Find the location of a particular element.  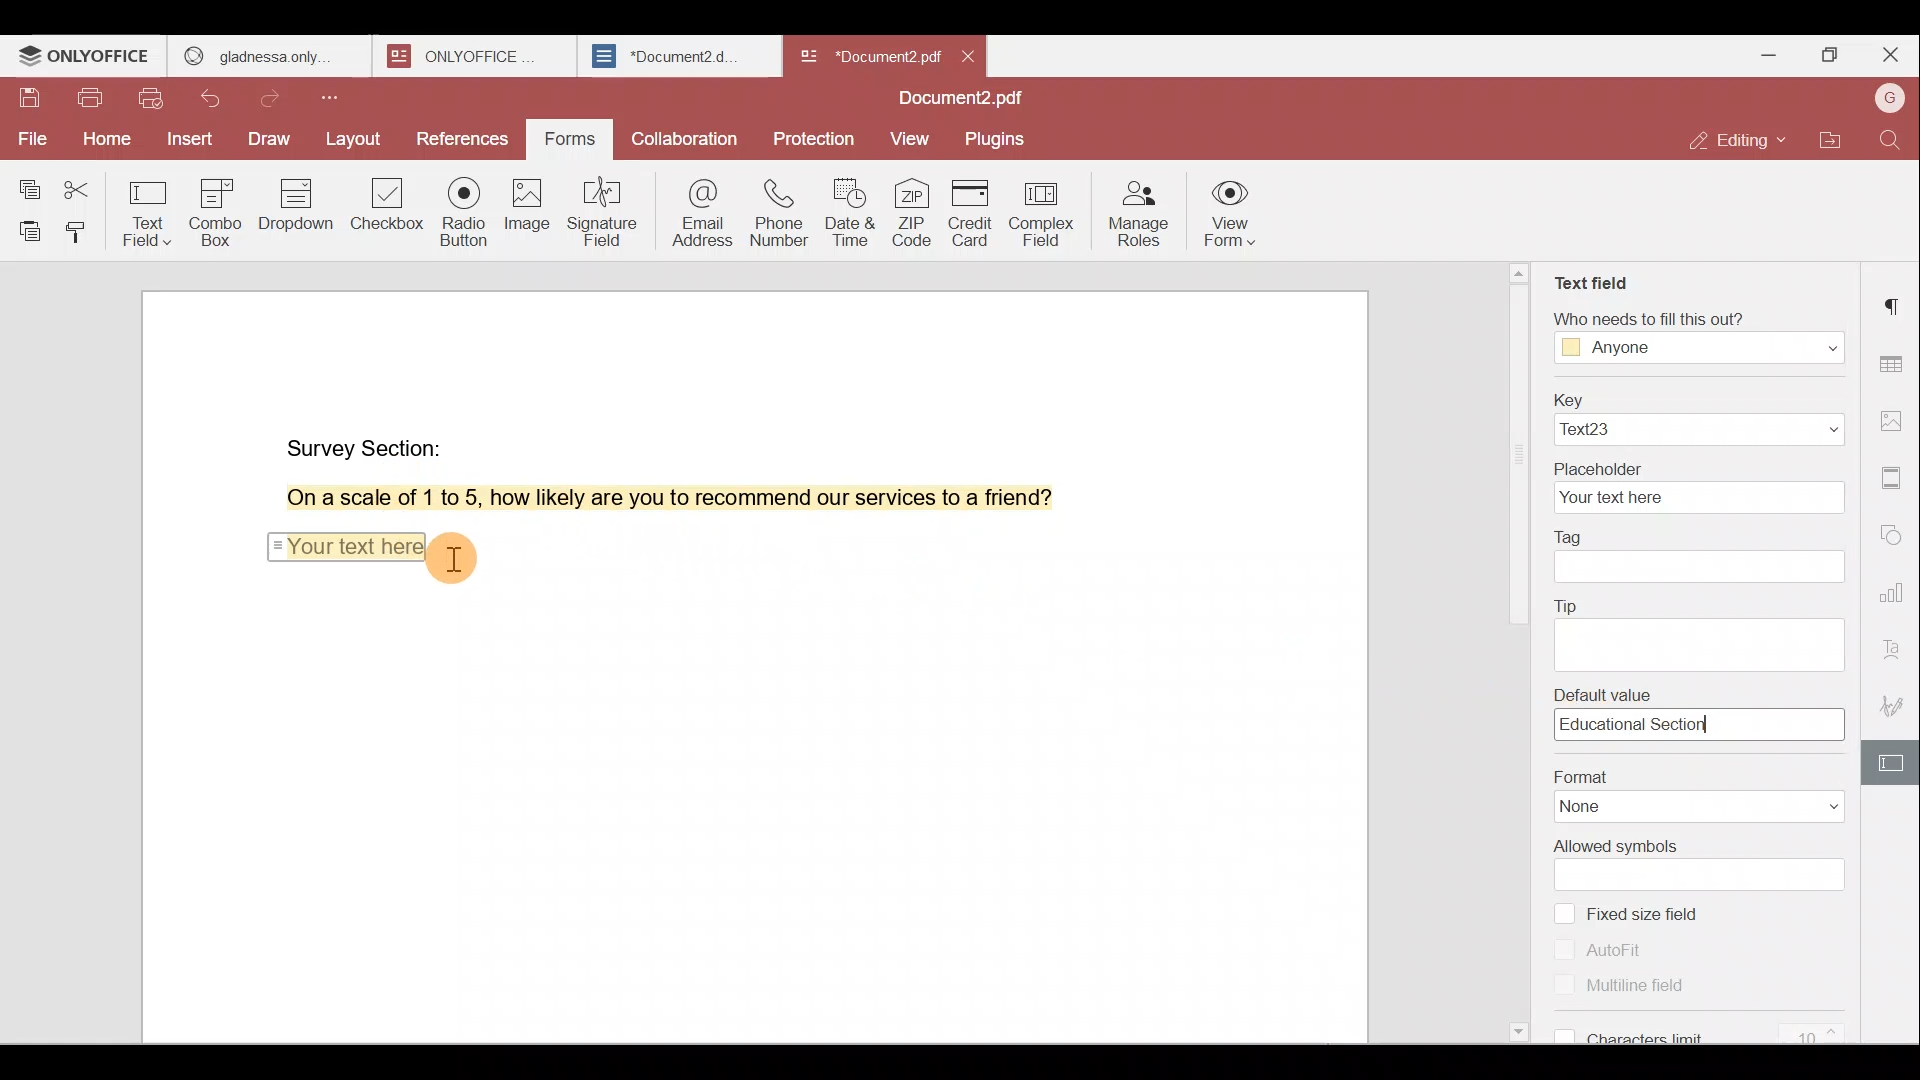

On a scale of 1 to 5, how likely are you to recommend our services to a friend? is located at coordinates (647, 498).